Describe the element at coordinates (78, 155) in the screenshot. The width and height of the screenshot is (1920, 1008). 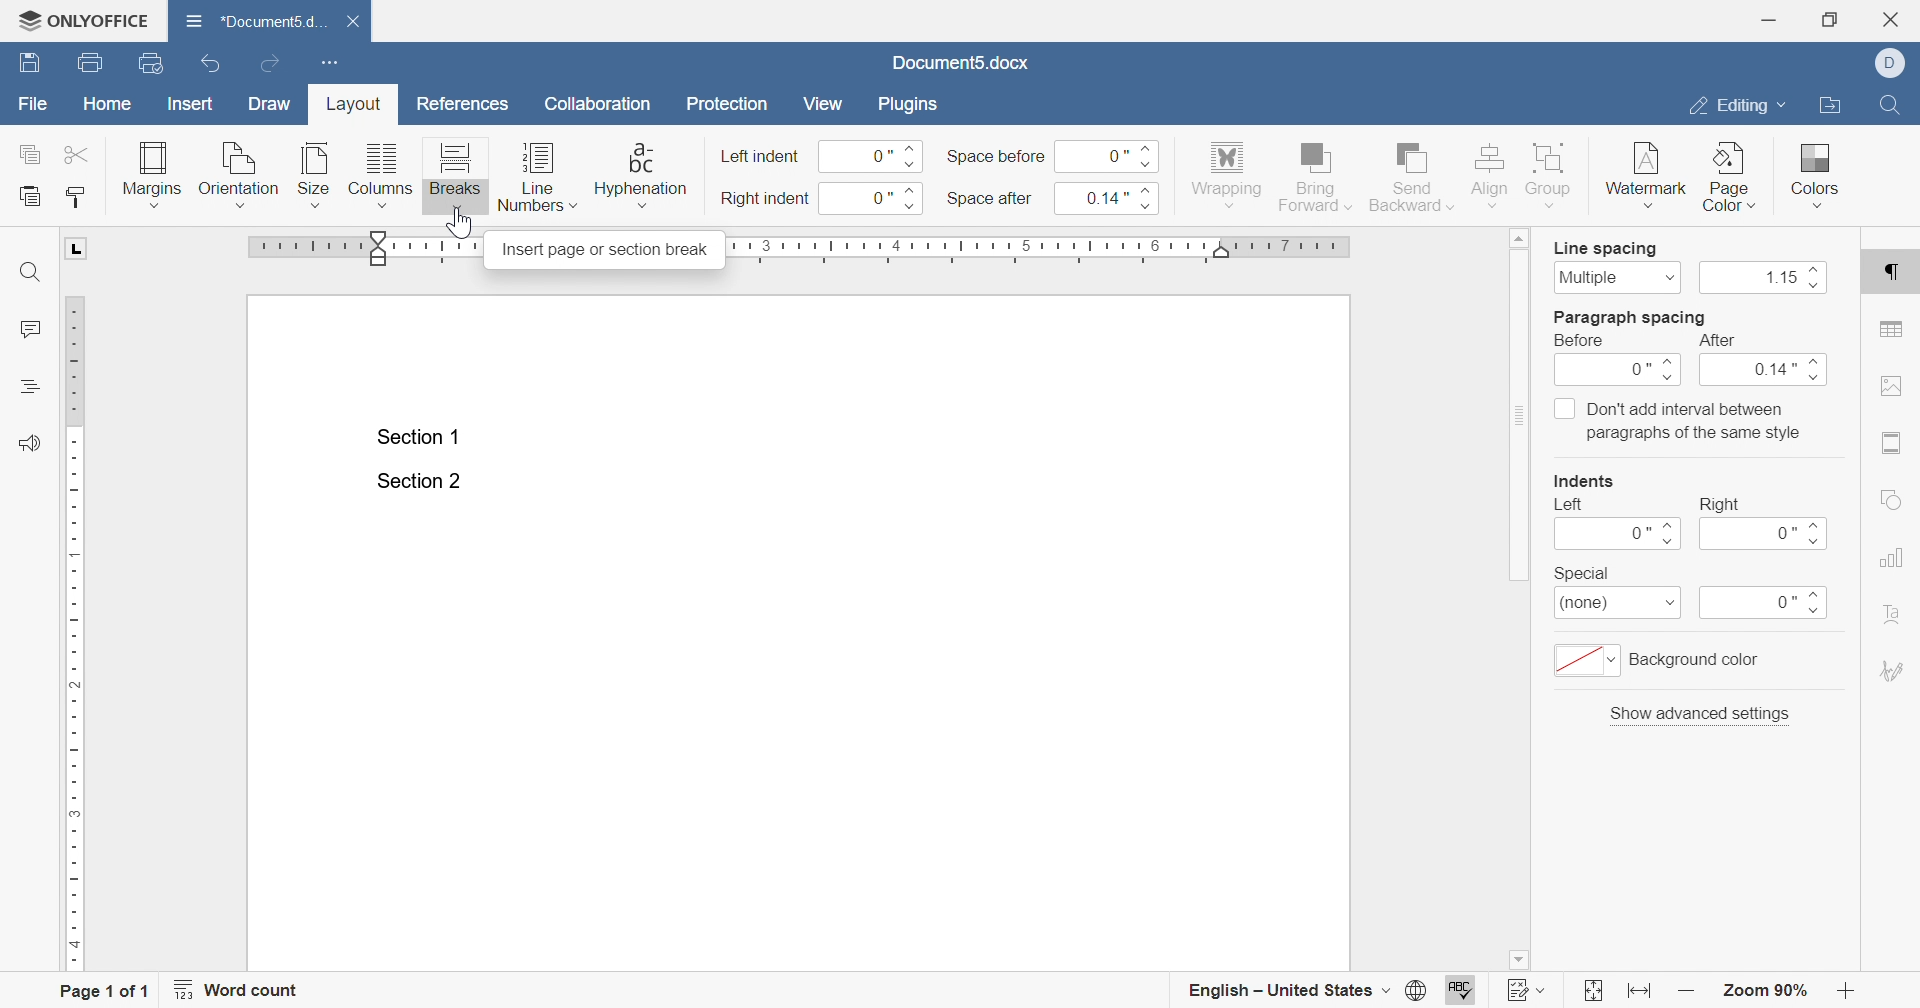
I see `cut` at that location.